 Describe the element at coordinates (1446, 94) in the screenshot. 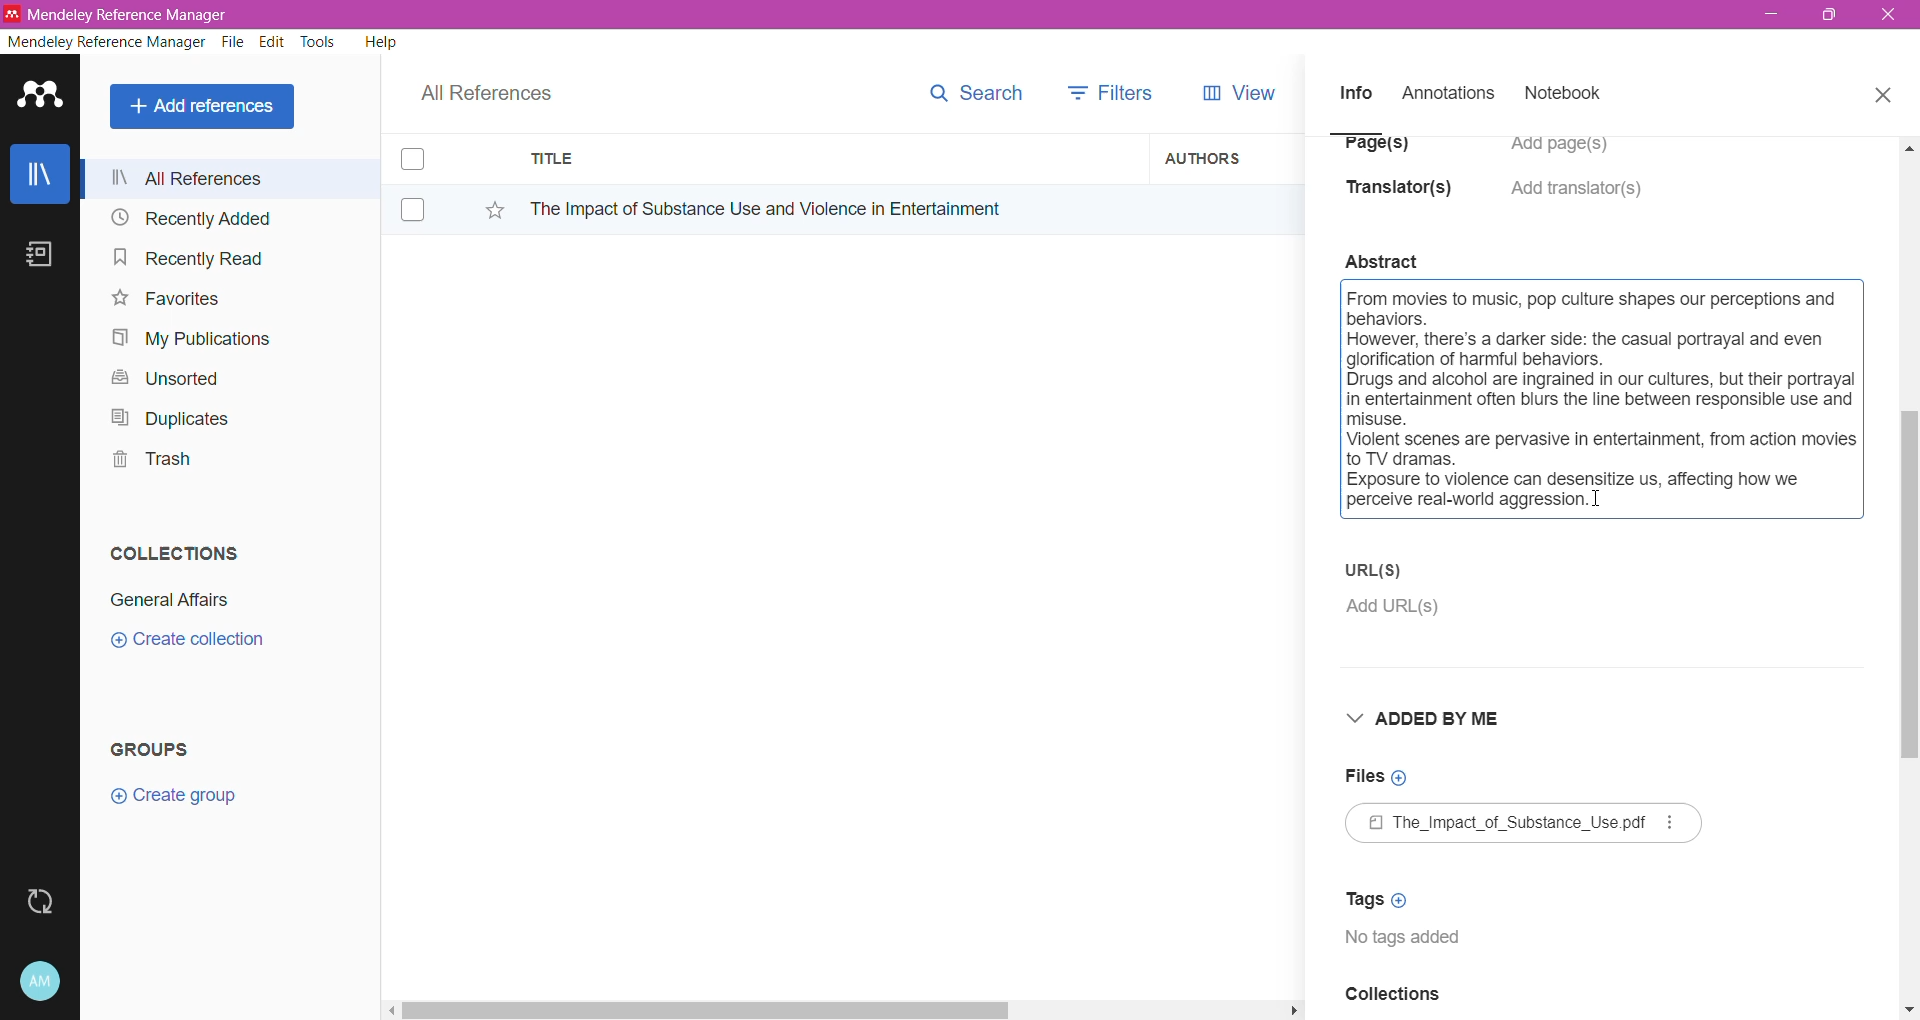

I see `Annotations` at that location.